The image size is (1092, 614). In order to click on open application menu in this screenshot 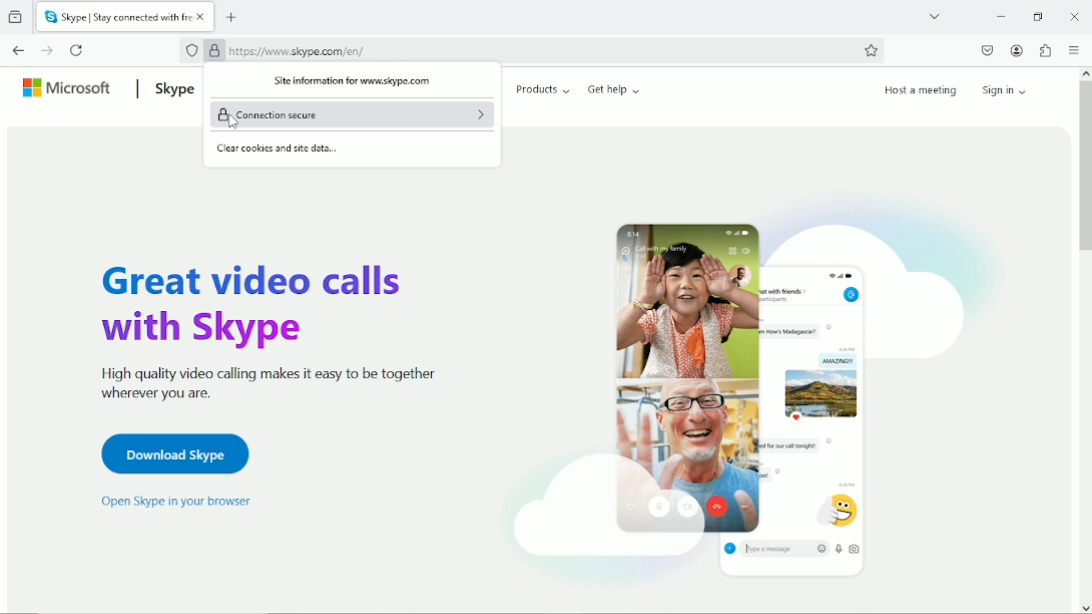, I will do `click(1073, 51)`.